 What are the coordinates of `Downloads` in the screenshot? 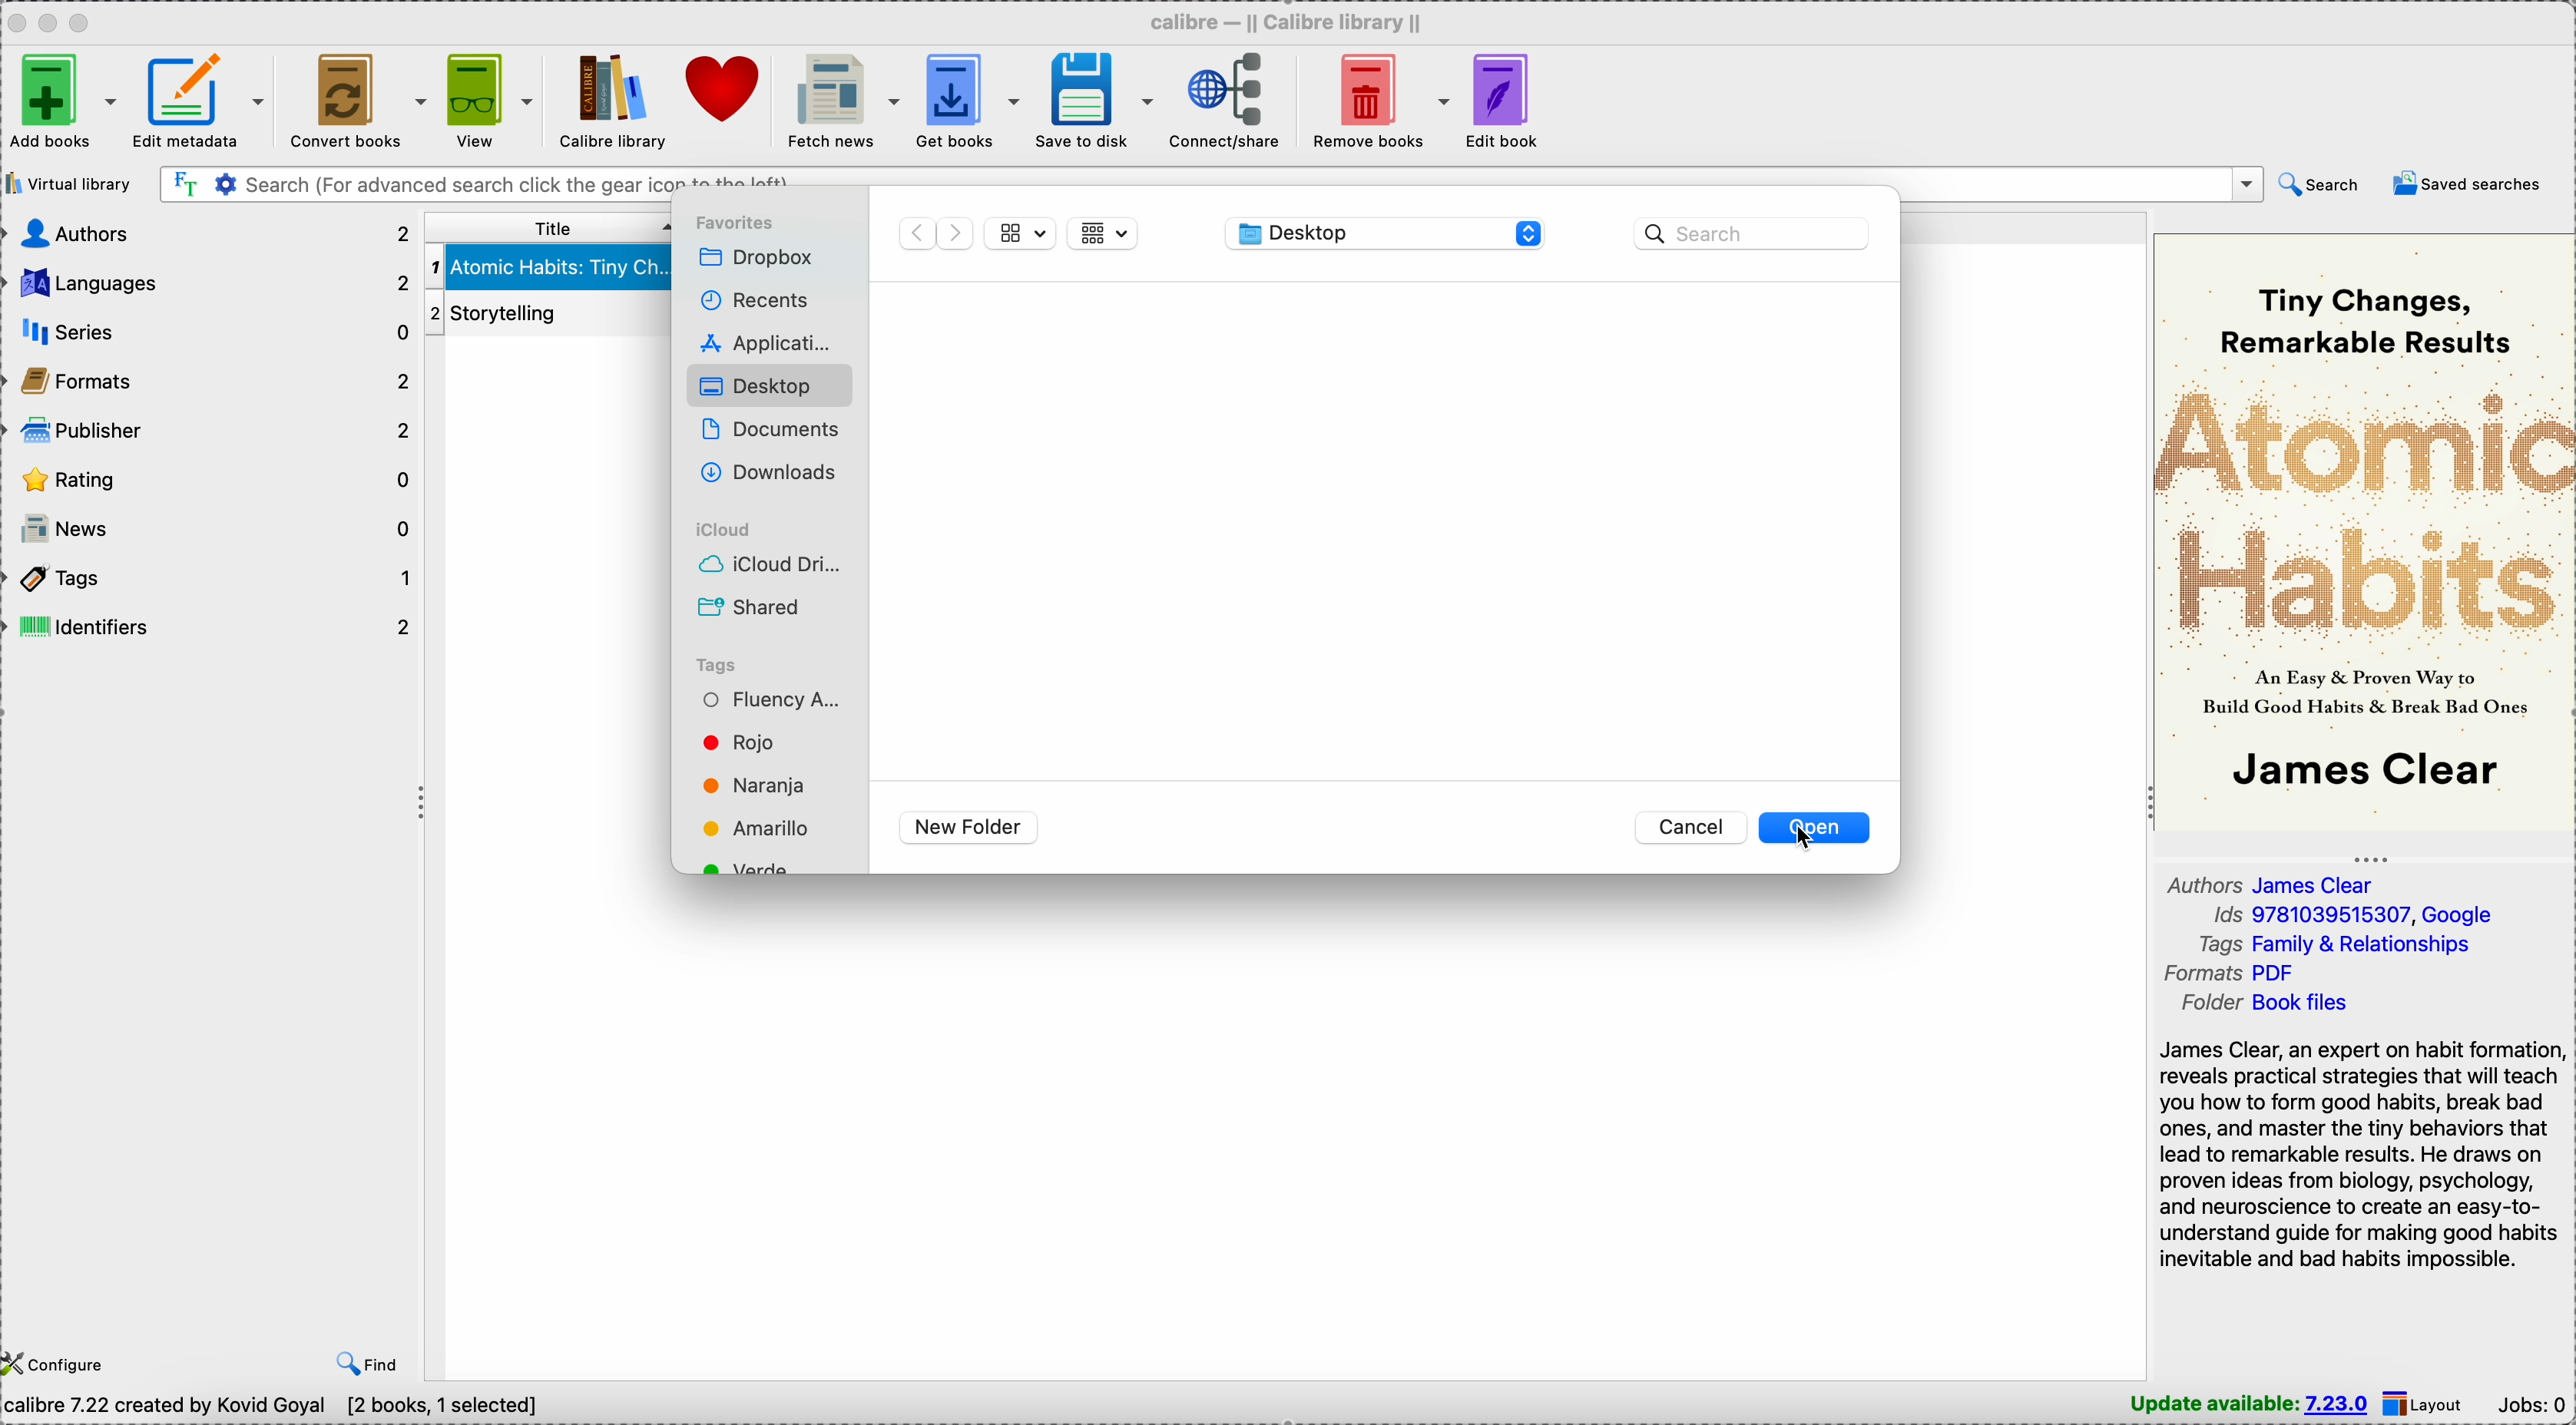 It's located at (771, 475).